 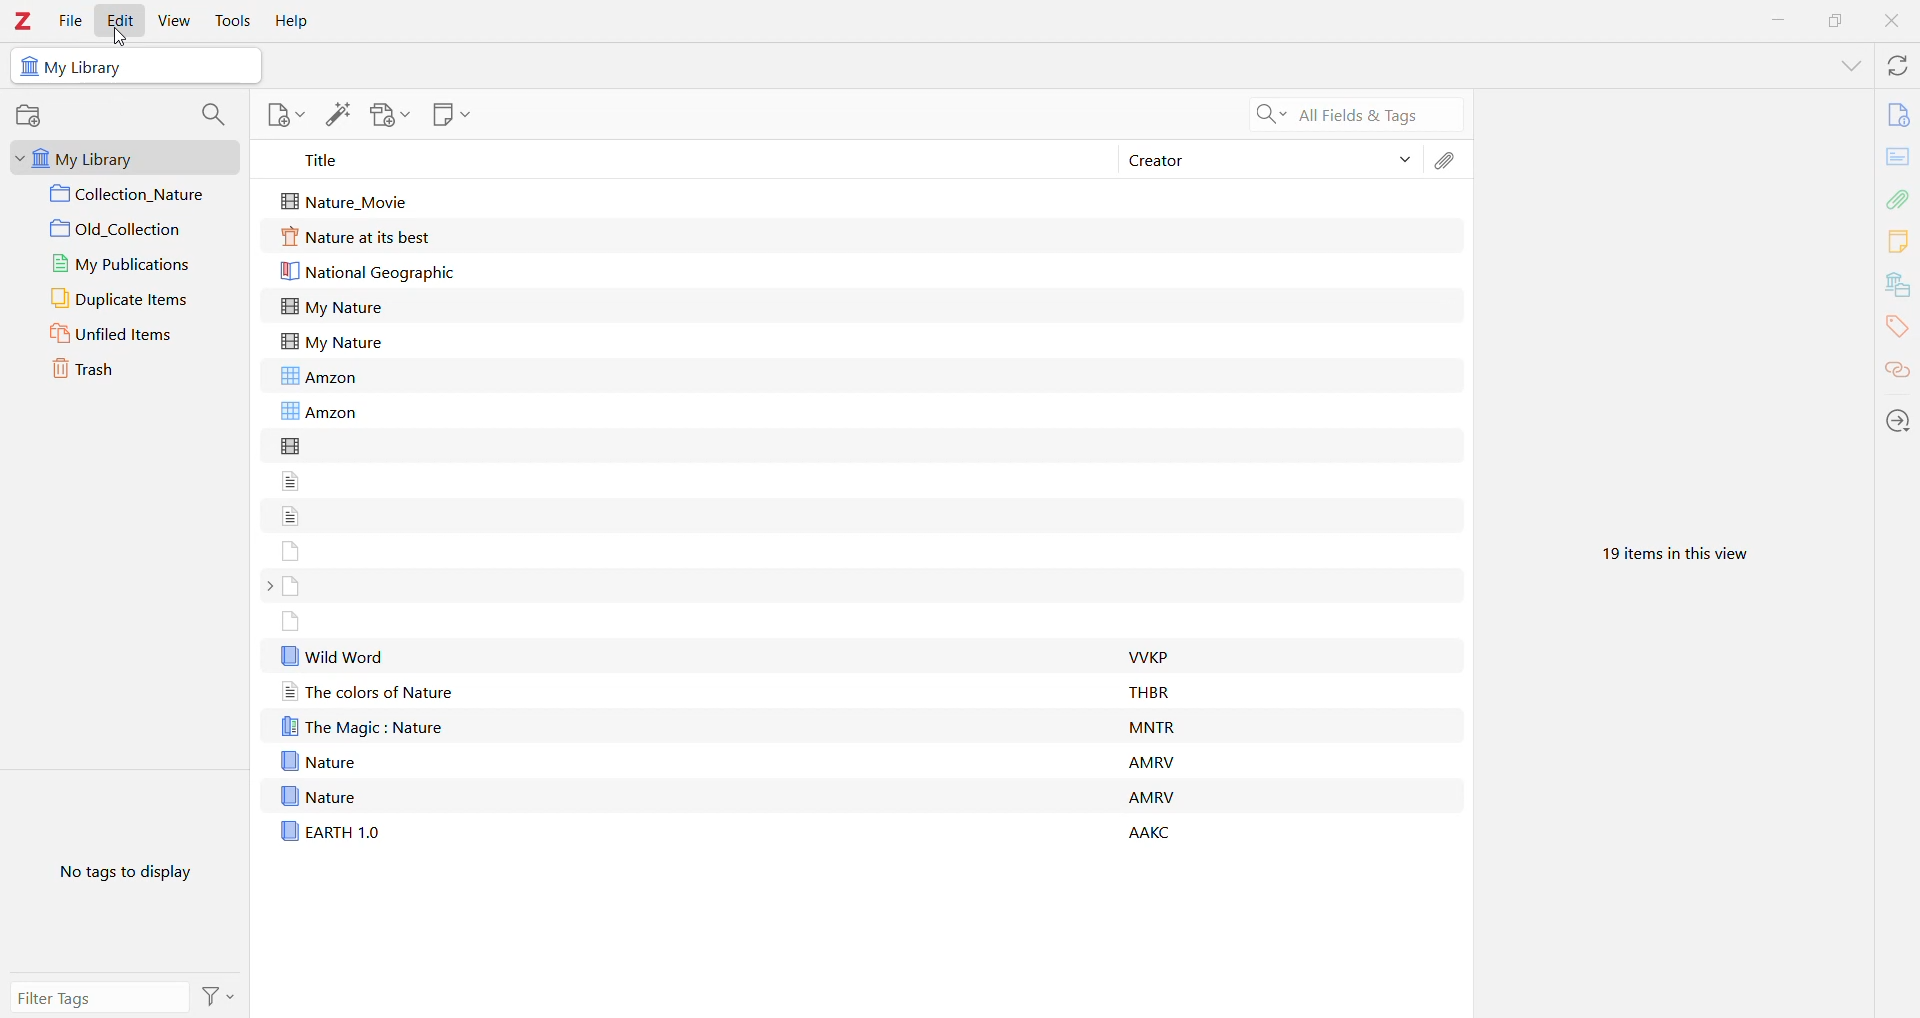 I want to click on EARTH 1.0, so click(x=330, y=830).